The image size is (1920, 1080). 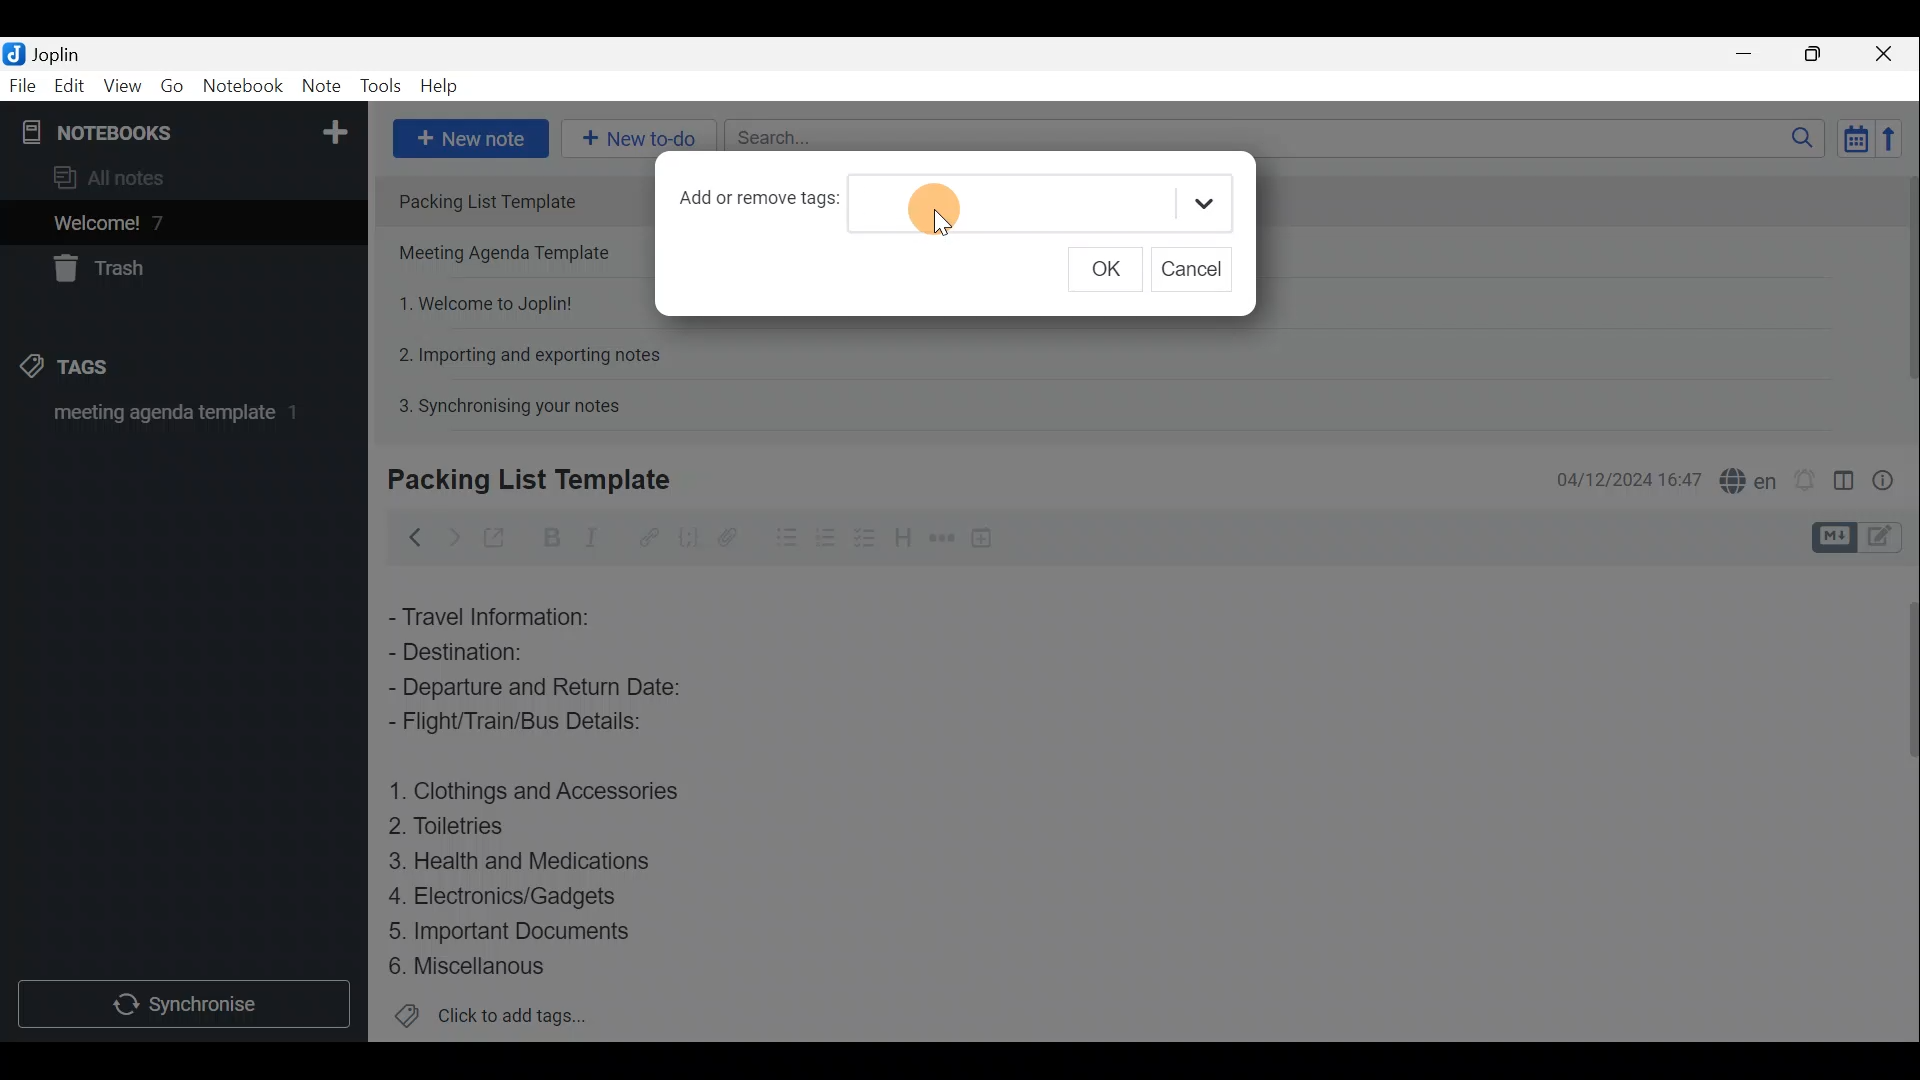 What do you see at coordinates (116, 177) in the screenshot?
I see `All notes` at bounding box center [116, 177].